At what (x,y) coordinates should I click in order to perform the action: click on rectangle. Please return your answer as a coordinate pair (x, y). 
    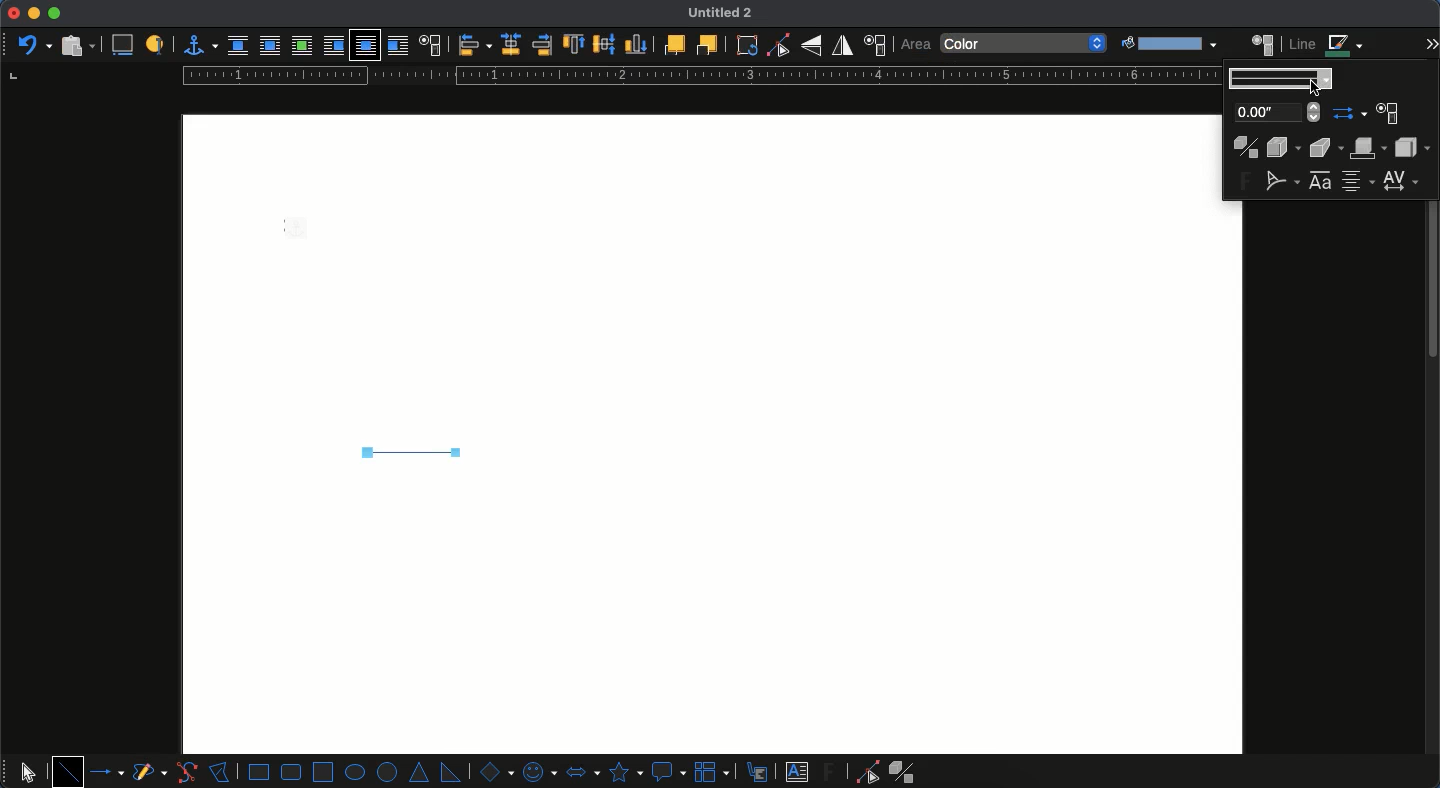
    Looking at the image, I should click on (259, 772).